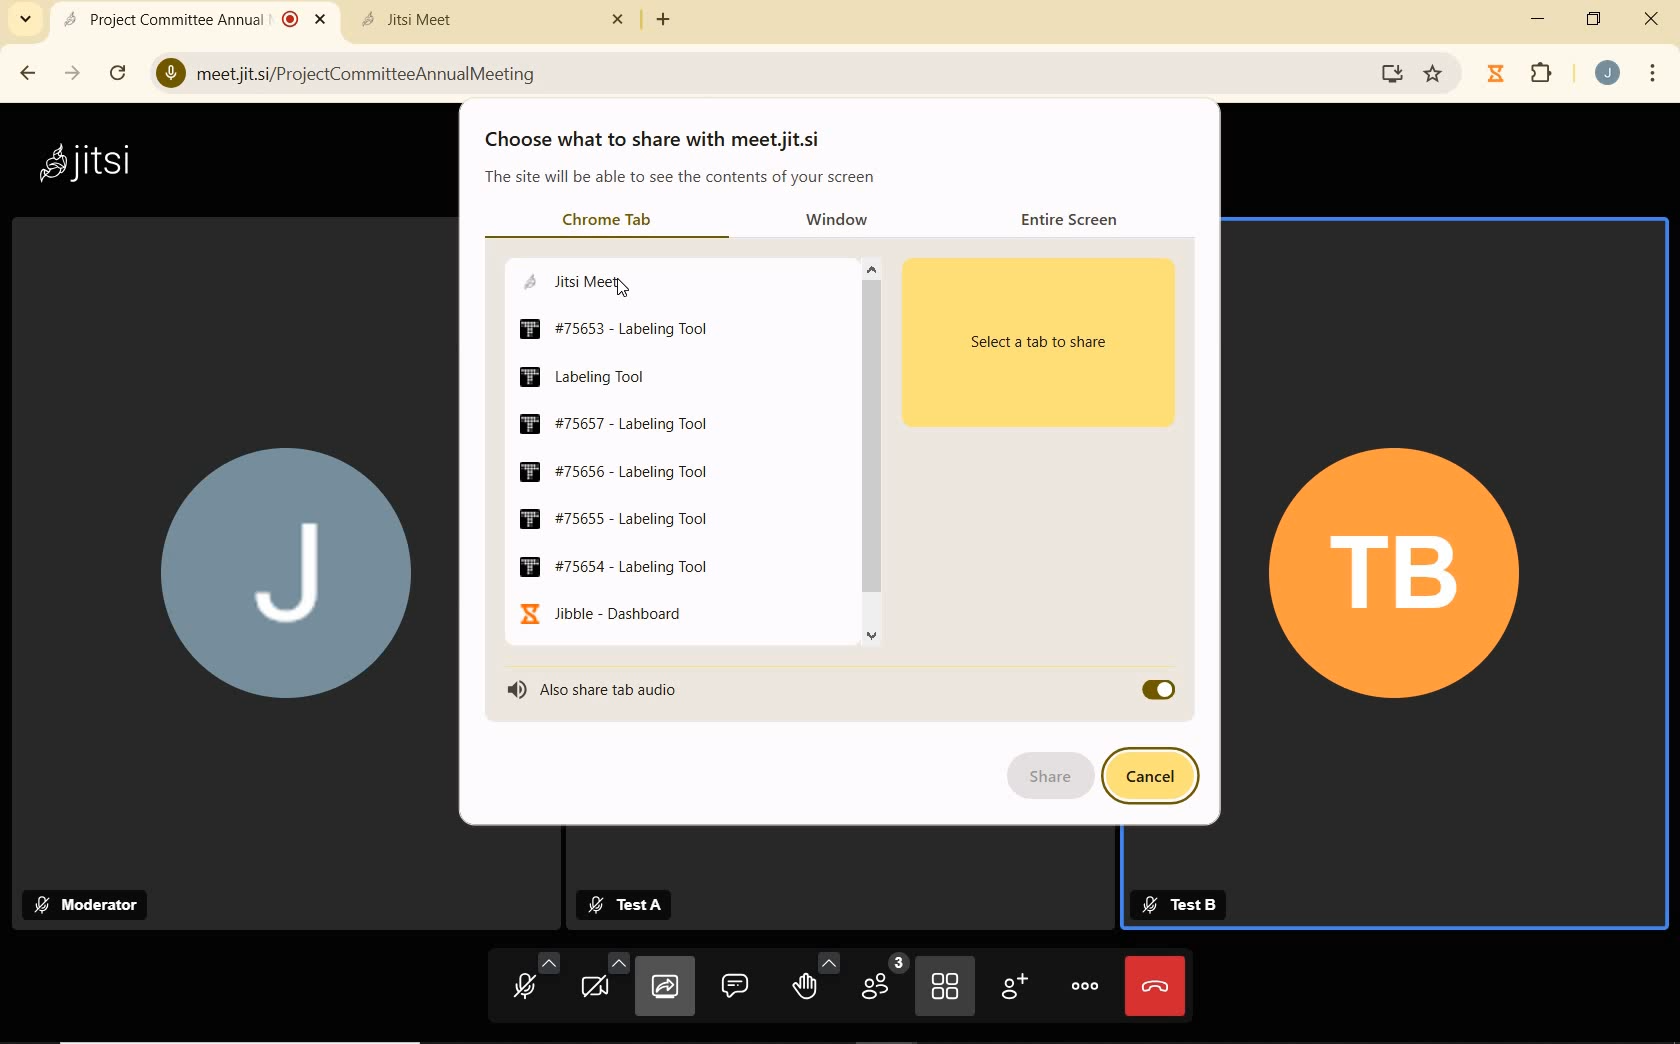 The height and width of the screenshot is (1044, 1680). What do you see at coordinates (615, 423) in the screenshot?
I see `#75657 - Labeling Tool` at bounding box center [615, 423].